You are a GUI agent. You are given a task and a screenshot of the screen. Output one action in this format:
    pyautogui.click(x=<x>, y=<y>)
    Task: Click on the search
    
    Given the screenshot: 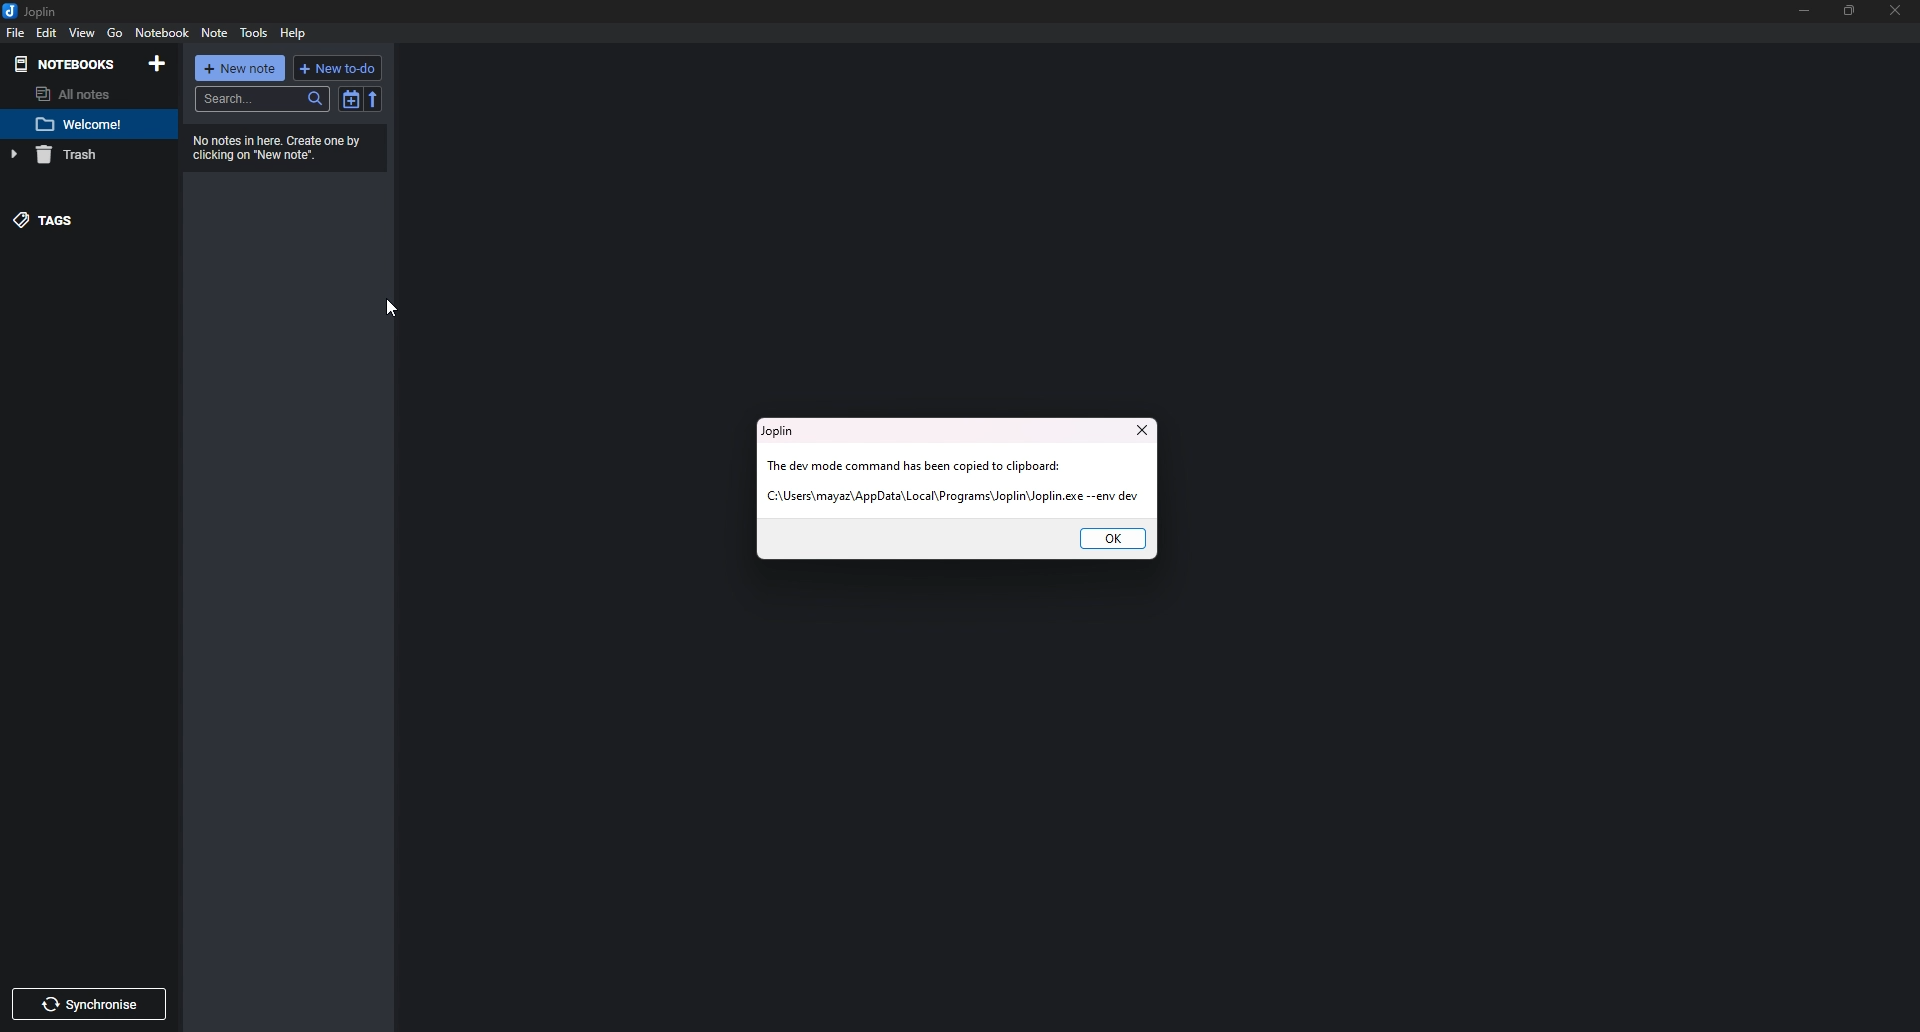 What is the action you would take?
    pyautogui.click(x=261, y=100)
    